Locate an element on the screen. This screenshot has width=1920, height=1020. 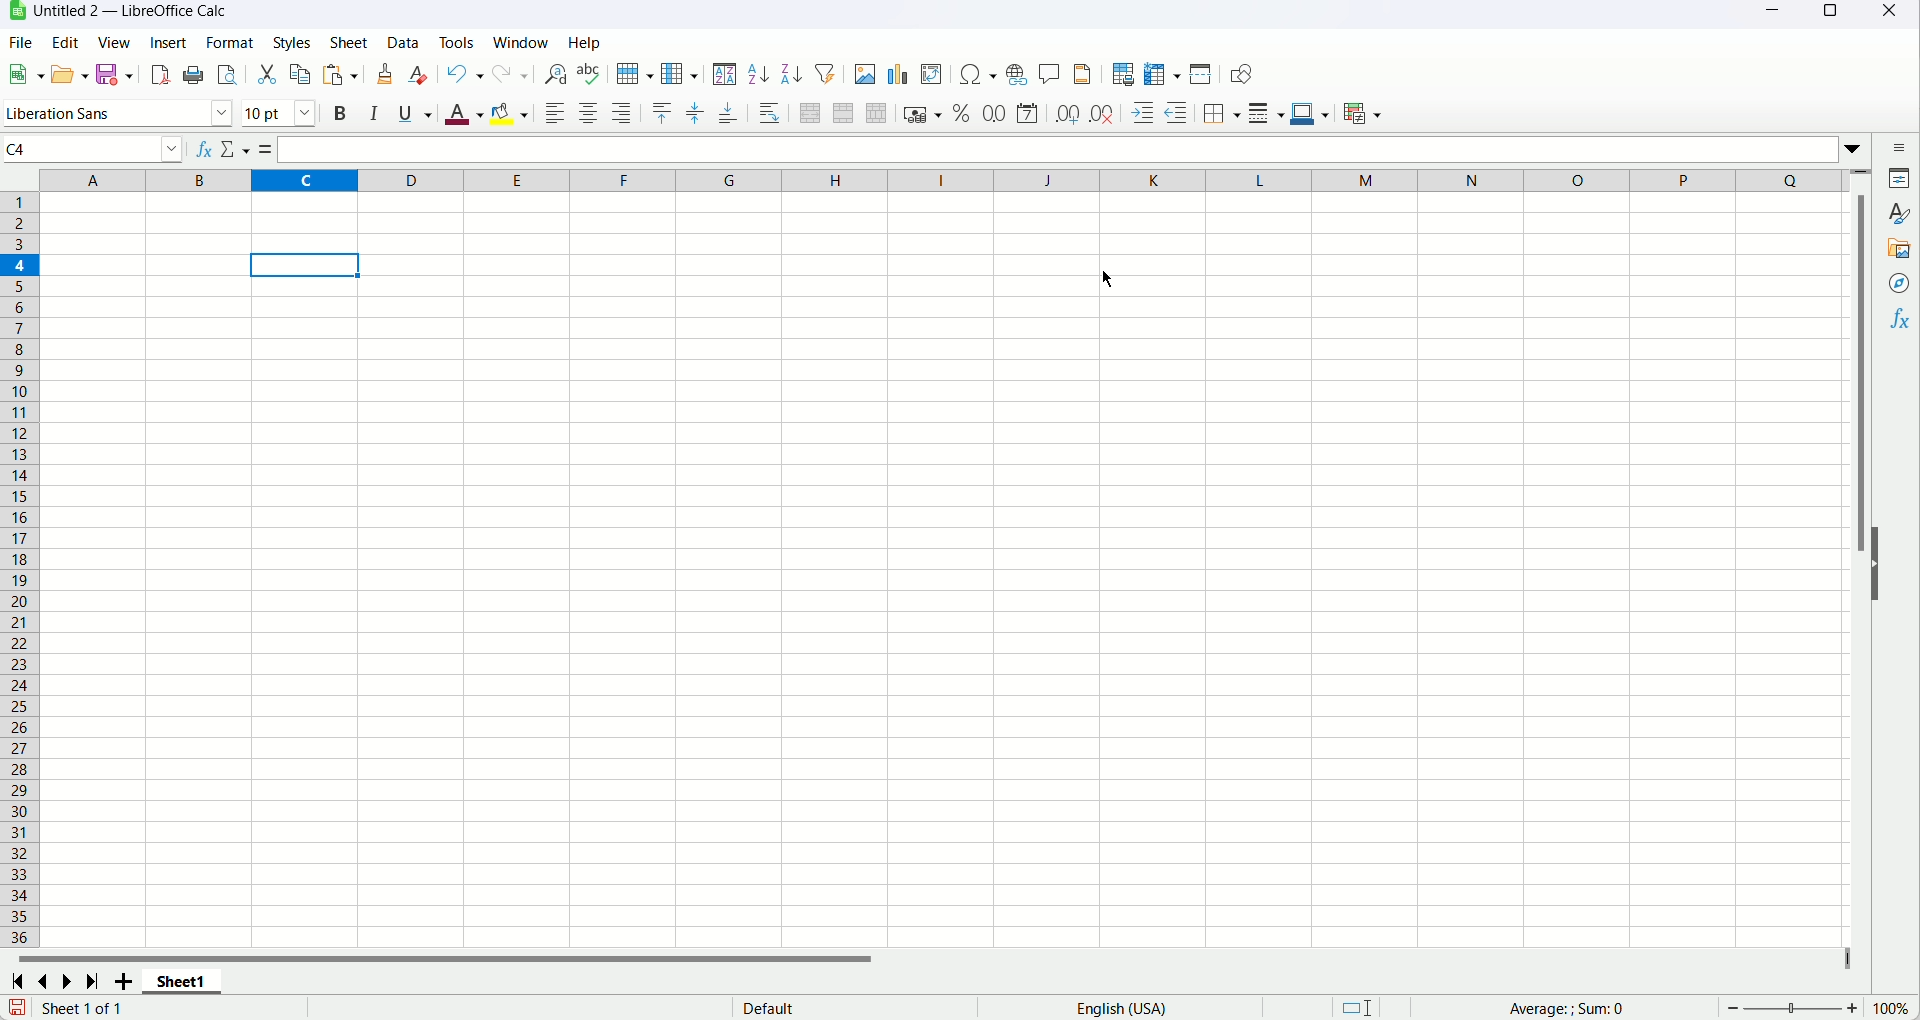
text is located at coordinates (780, 1009).